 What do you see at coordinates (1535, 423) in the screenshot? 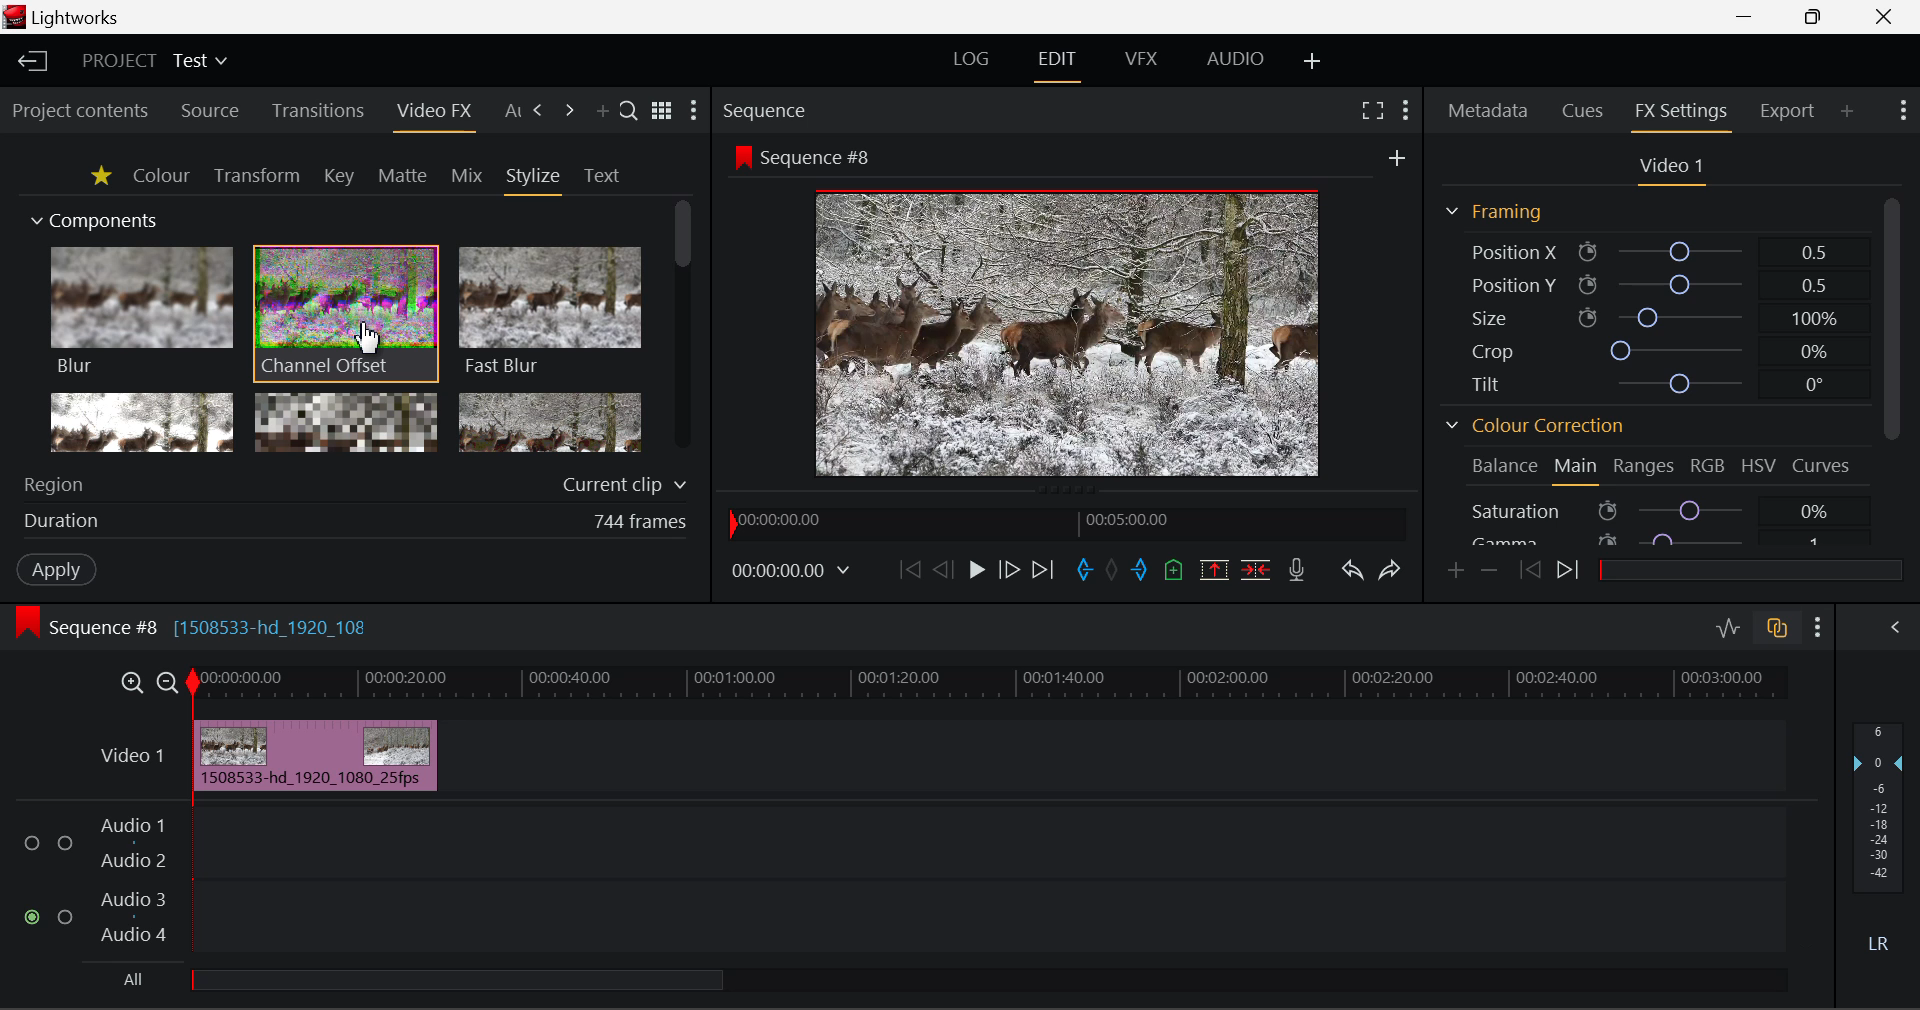
I see `Colour Correction` at bounding box center [1535, 423].